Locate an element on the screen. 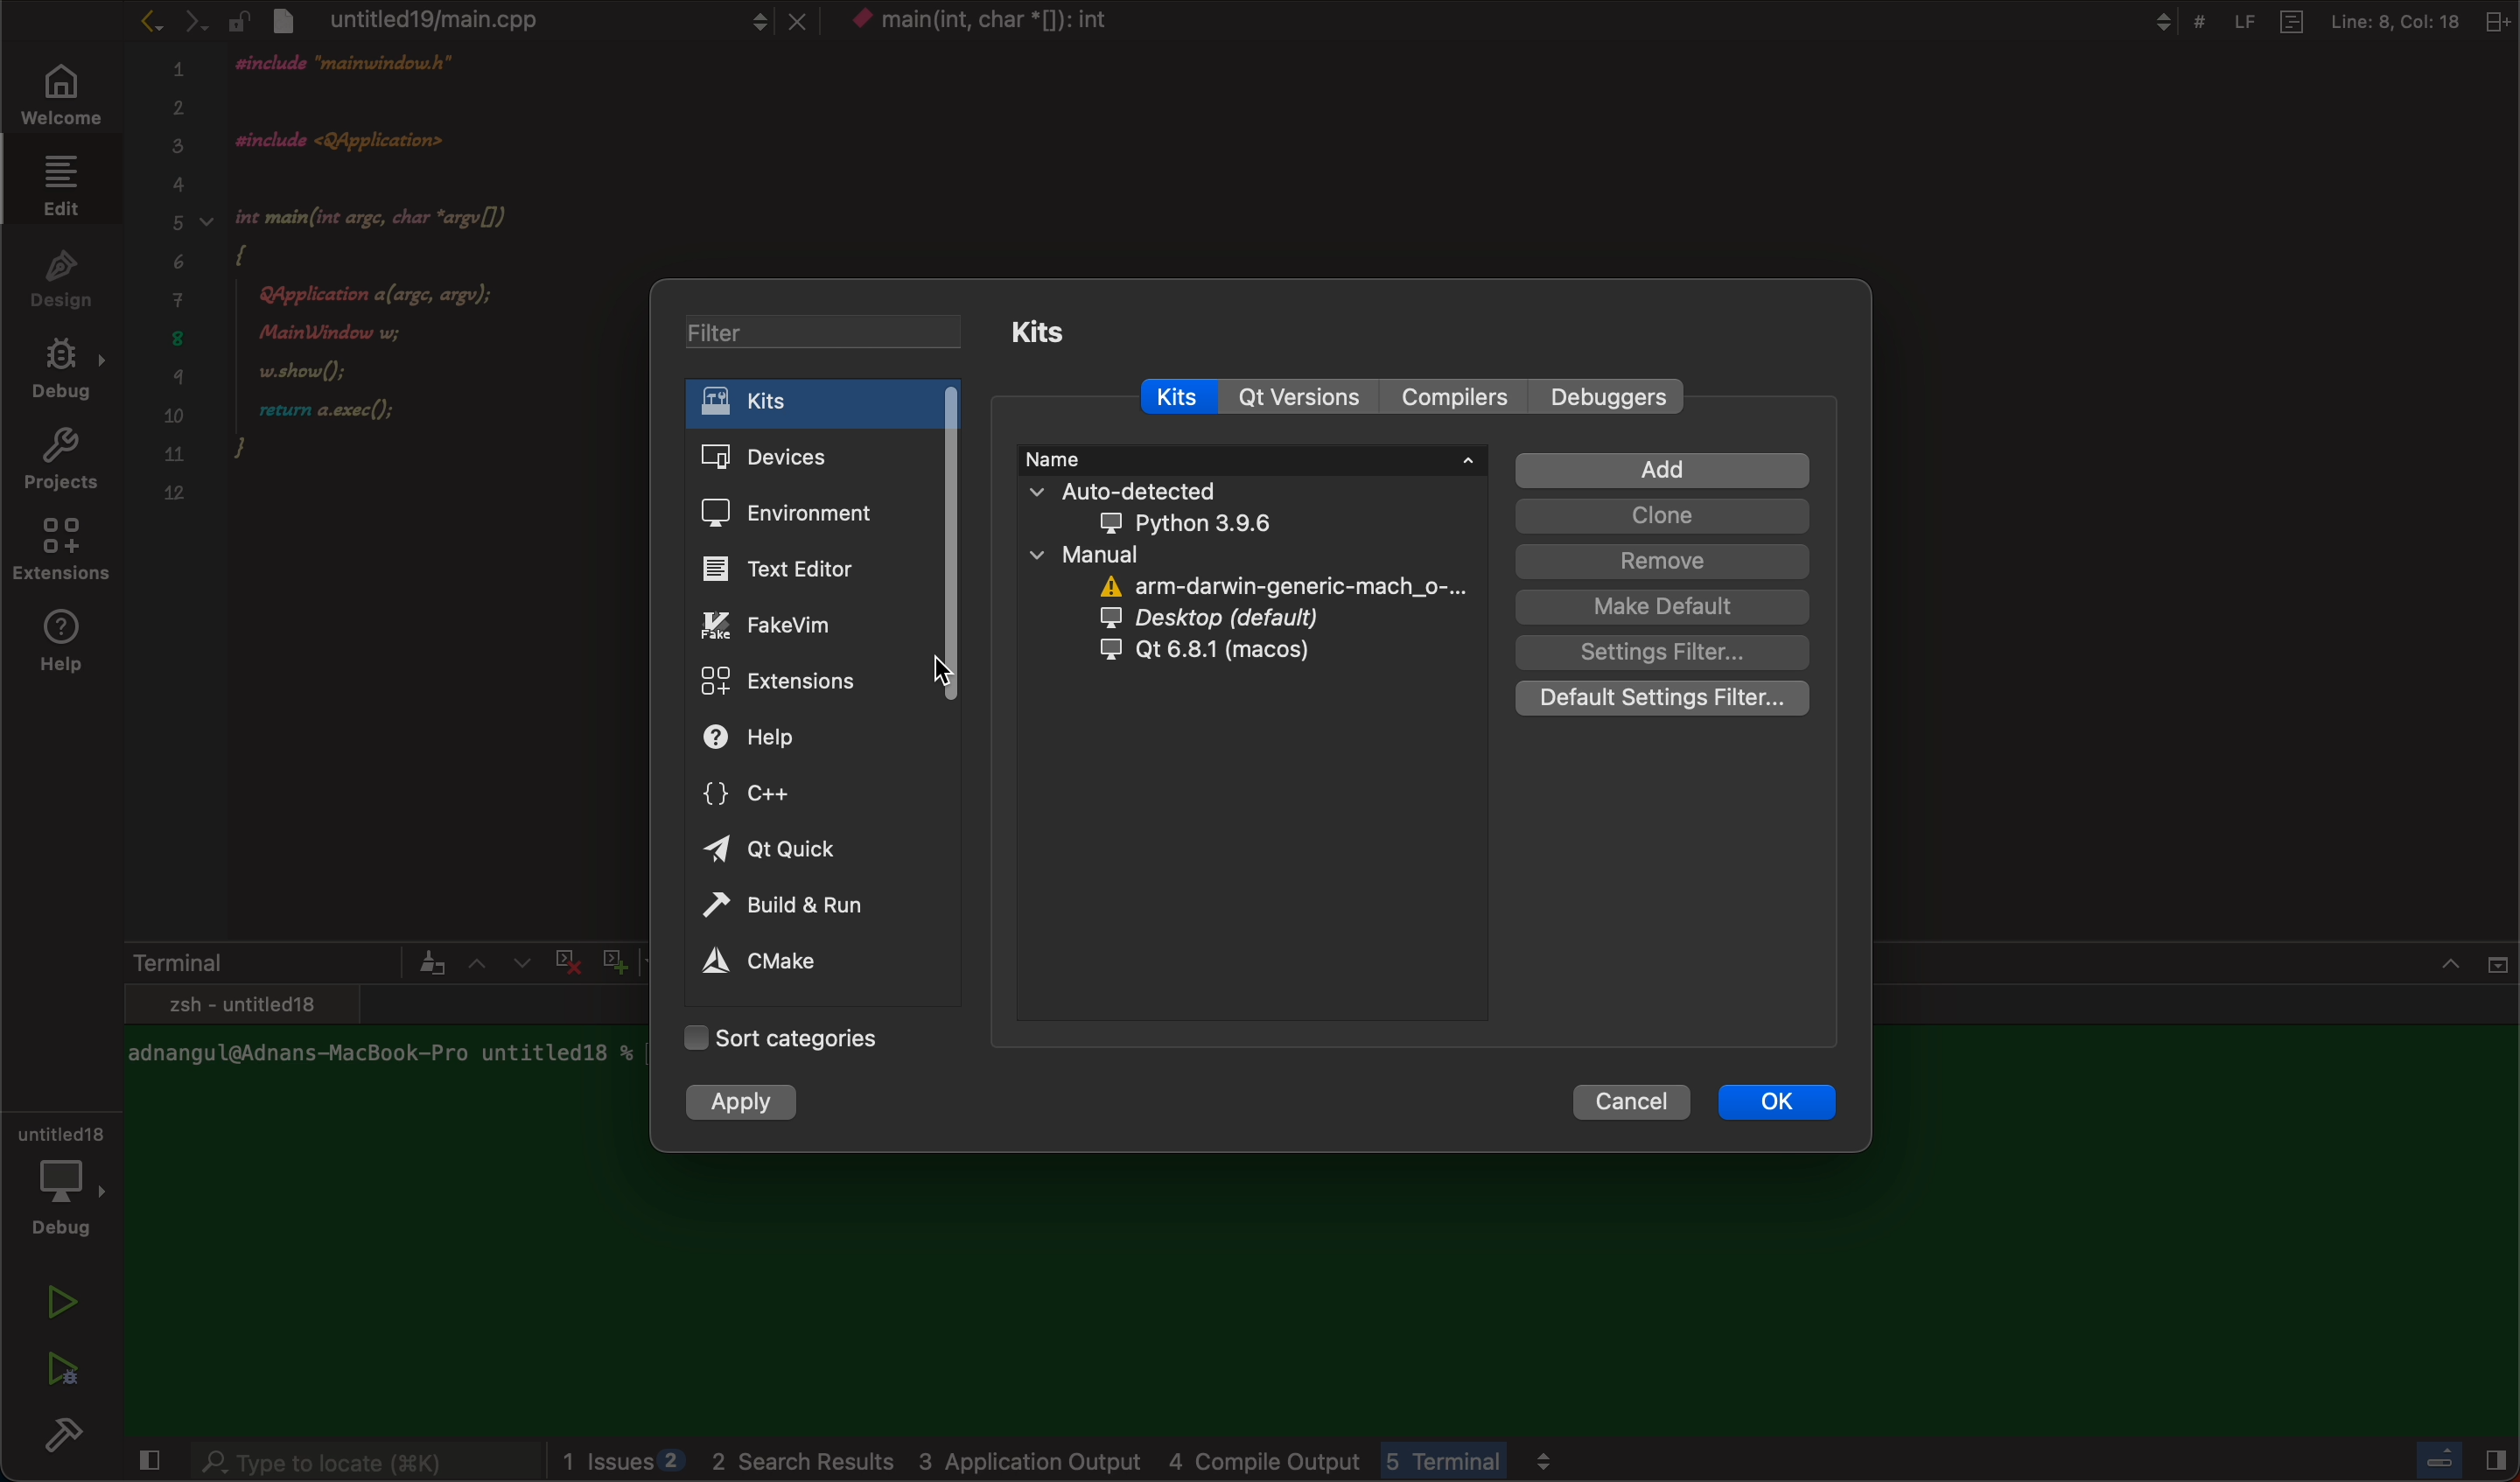 Image resolution: width=2520 pixels, height=1482 pixels. qt versions is located at coordinates (1300, 397).